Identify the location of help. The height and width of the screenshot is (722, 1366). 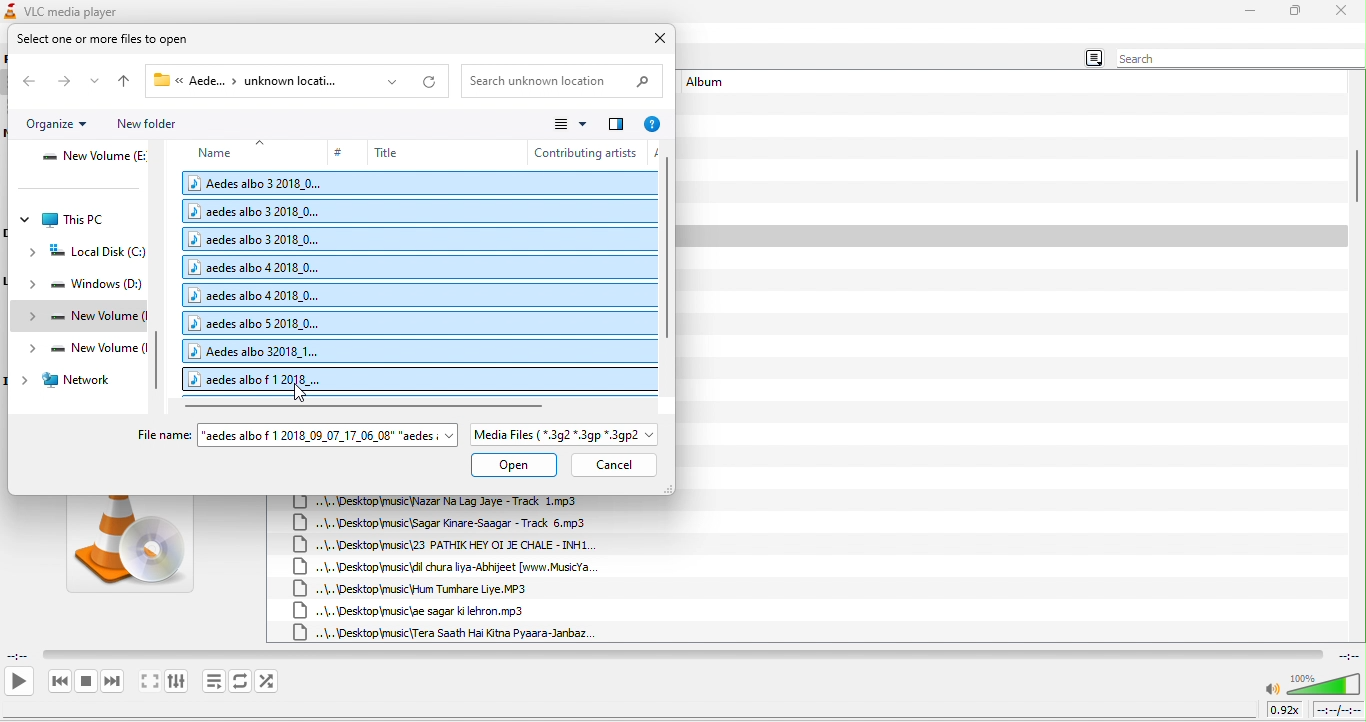
(654, 123).